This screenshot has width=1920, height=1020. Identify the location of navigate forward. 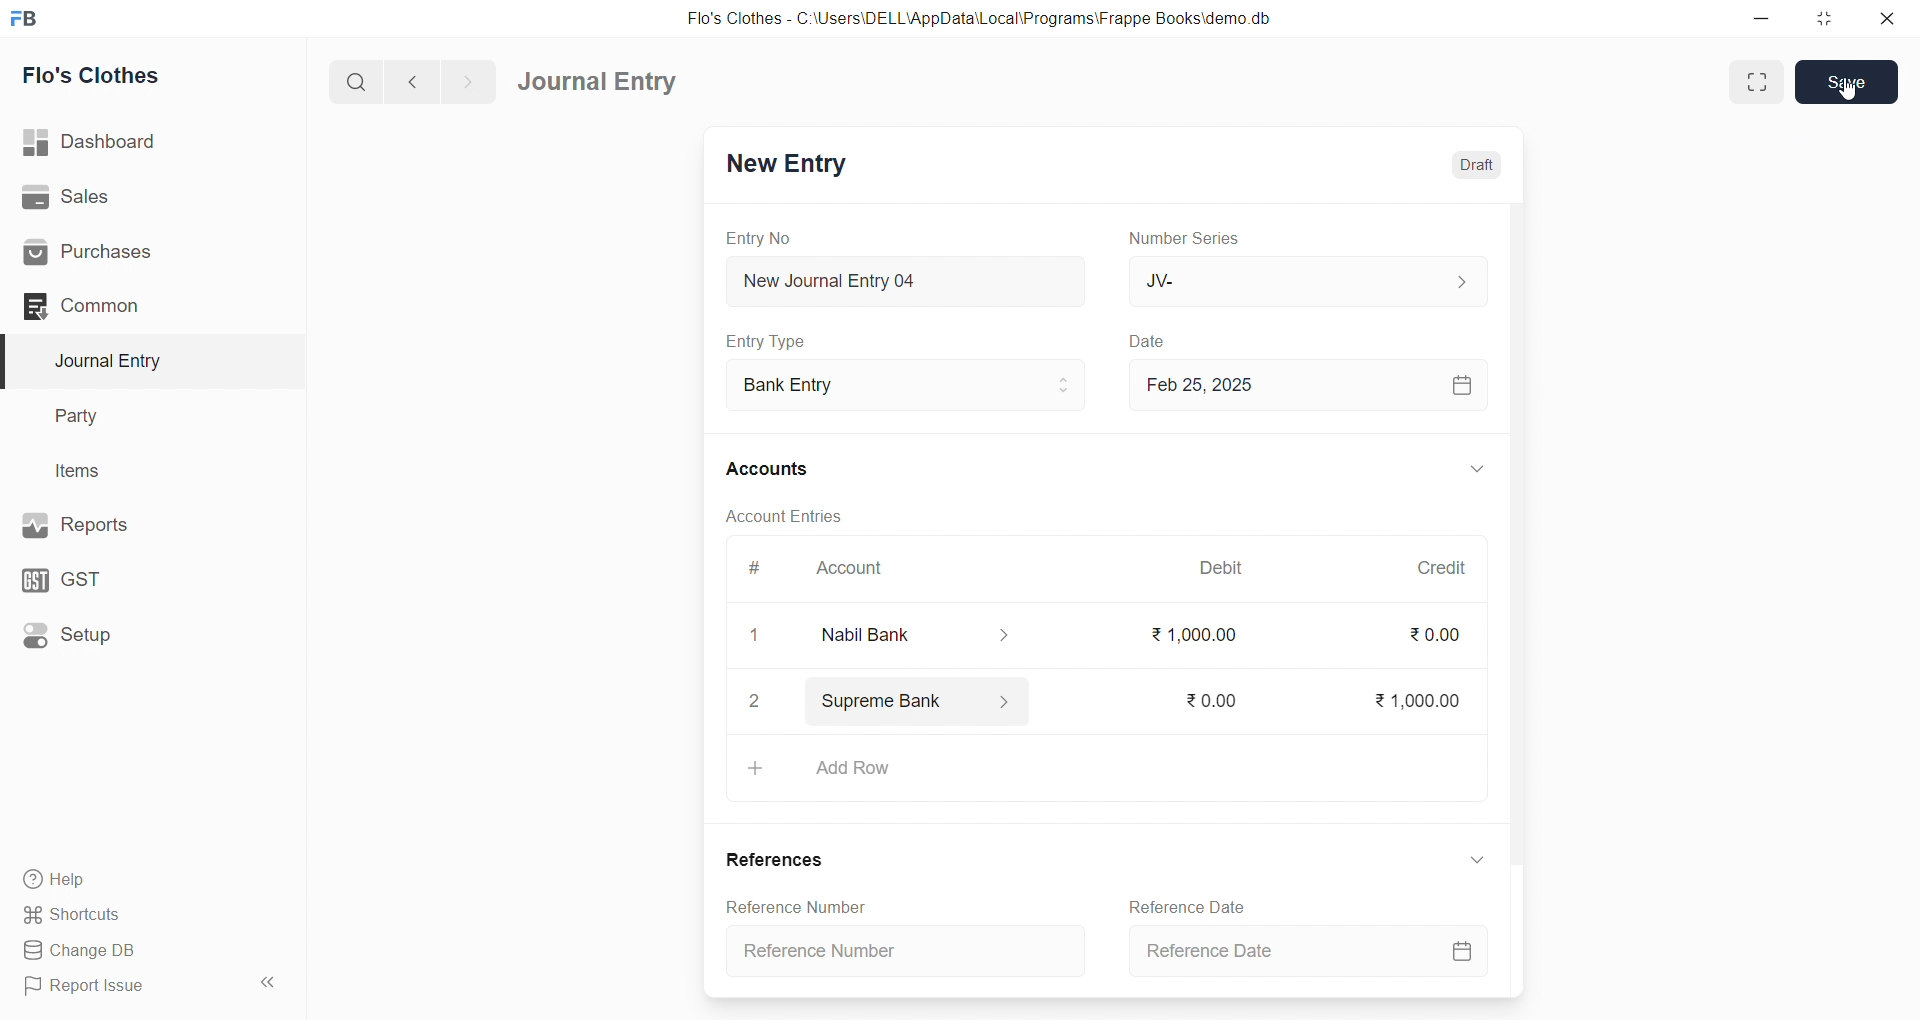
(467, 80).